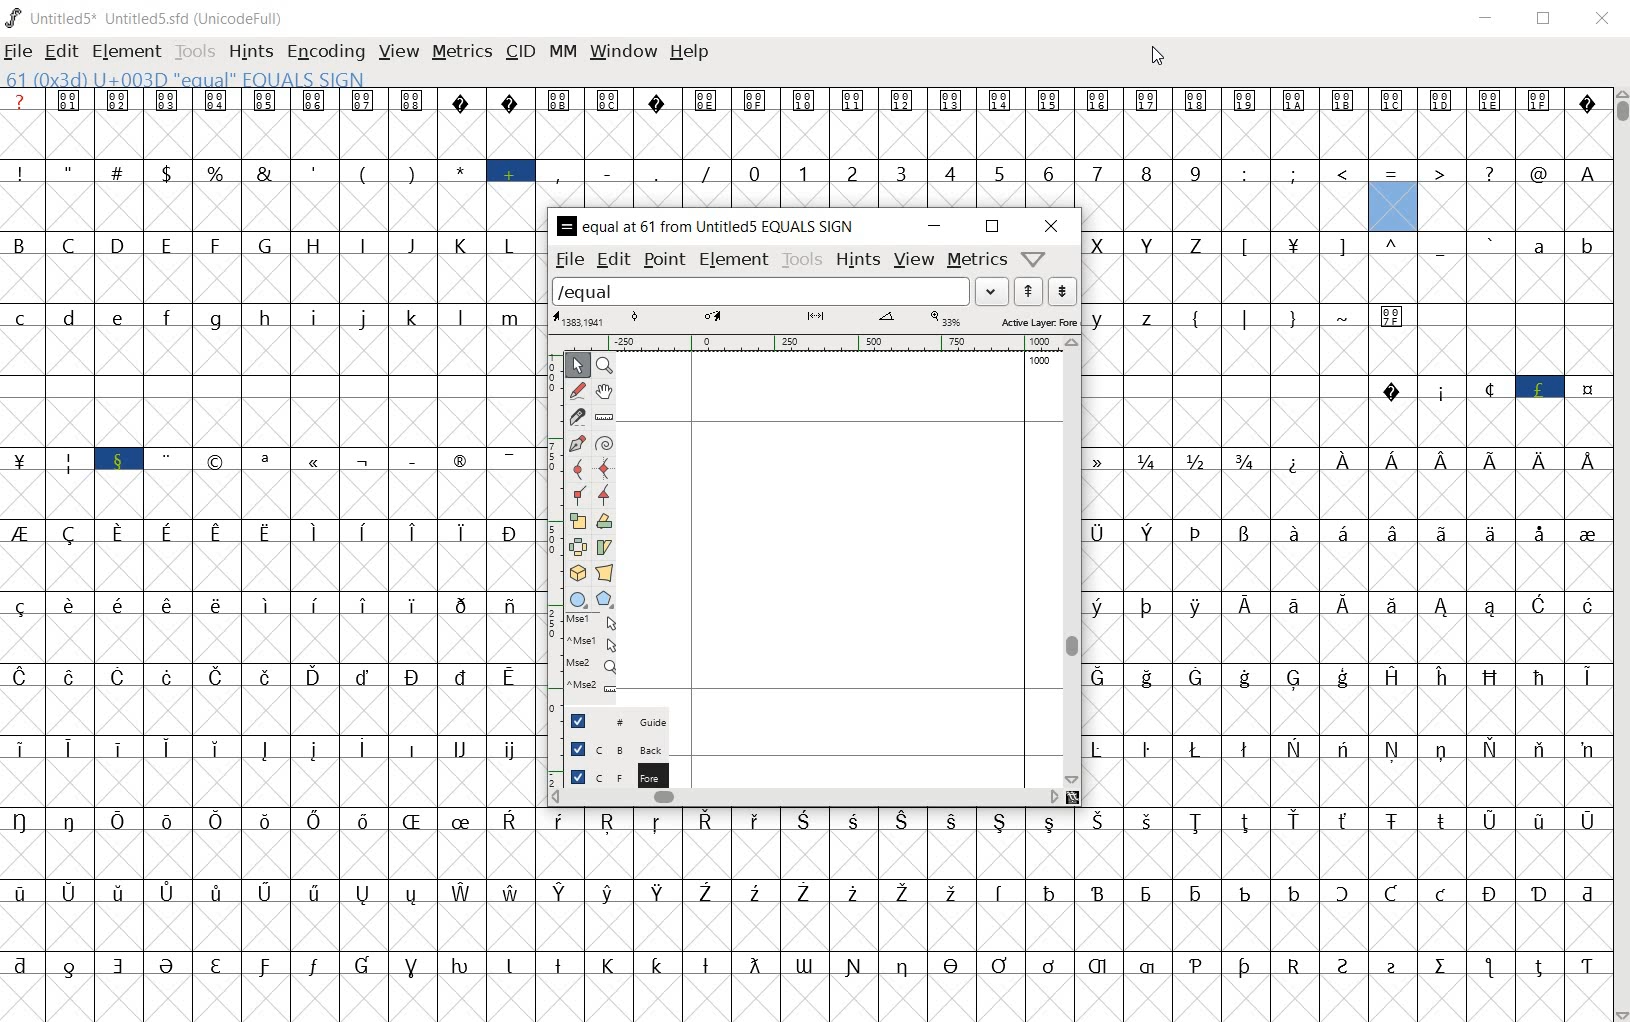 The height and width of the screenshot is (1022, 1630). Describe the element at coordinates (563, 53) in the screenshot. I see `mm` at that location.